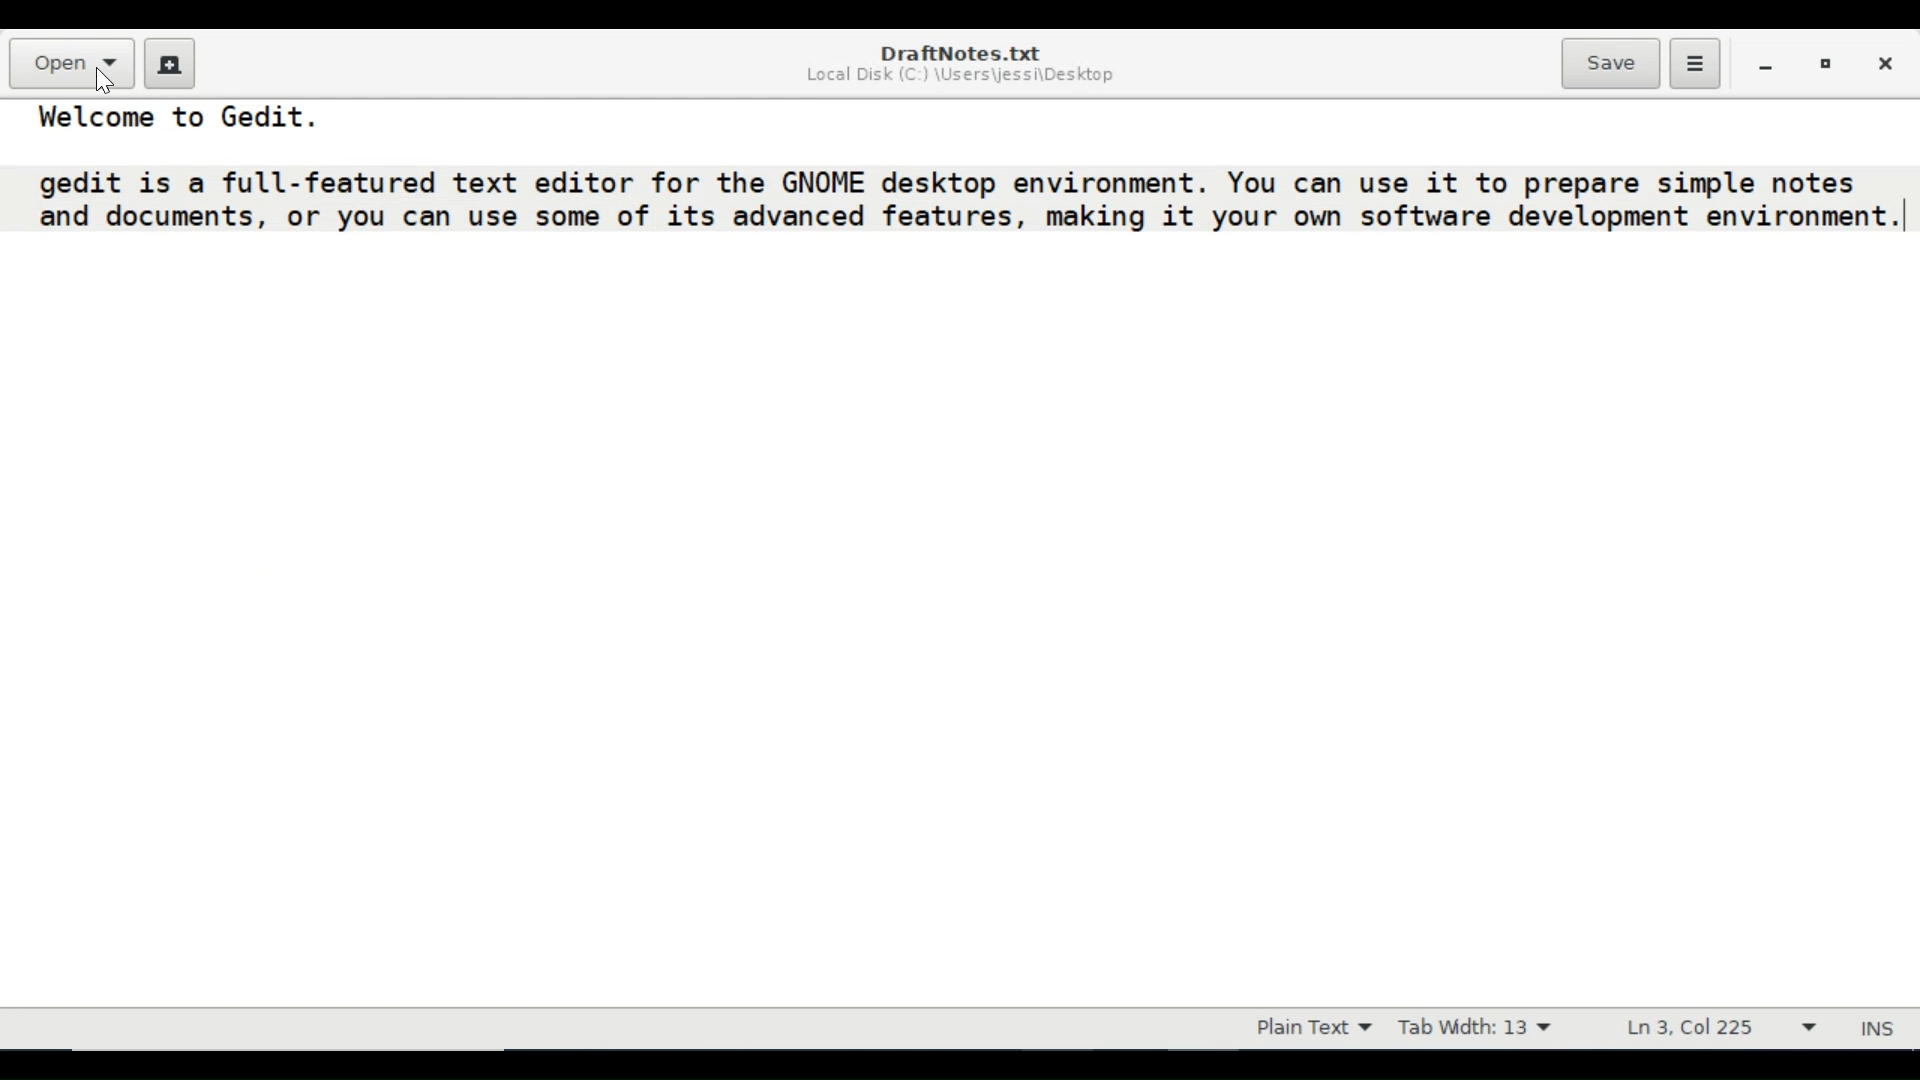 The height and width of the screenshot is (1080, 1920). Describe the element at coordinates (1826, 62) in the screenshot. I see `Restore` at that location.